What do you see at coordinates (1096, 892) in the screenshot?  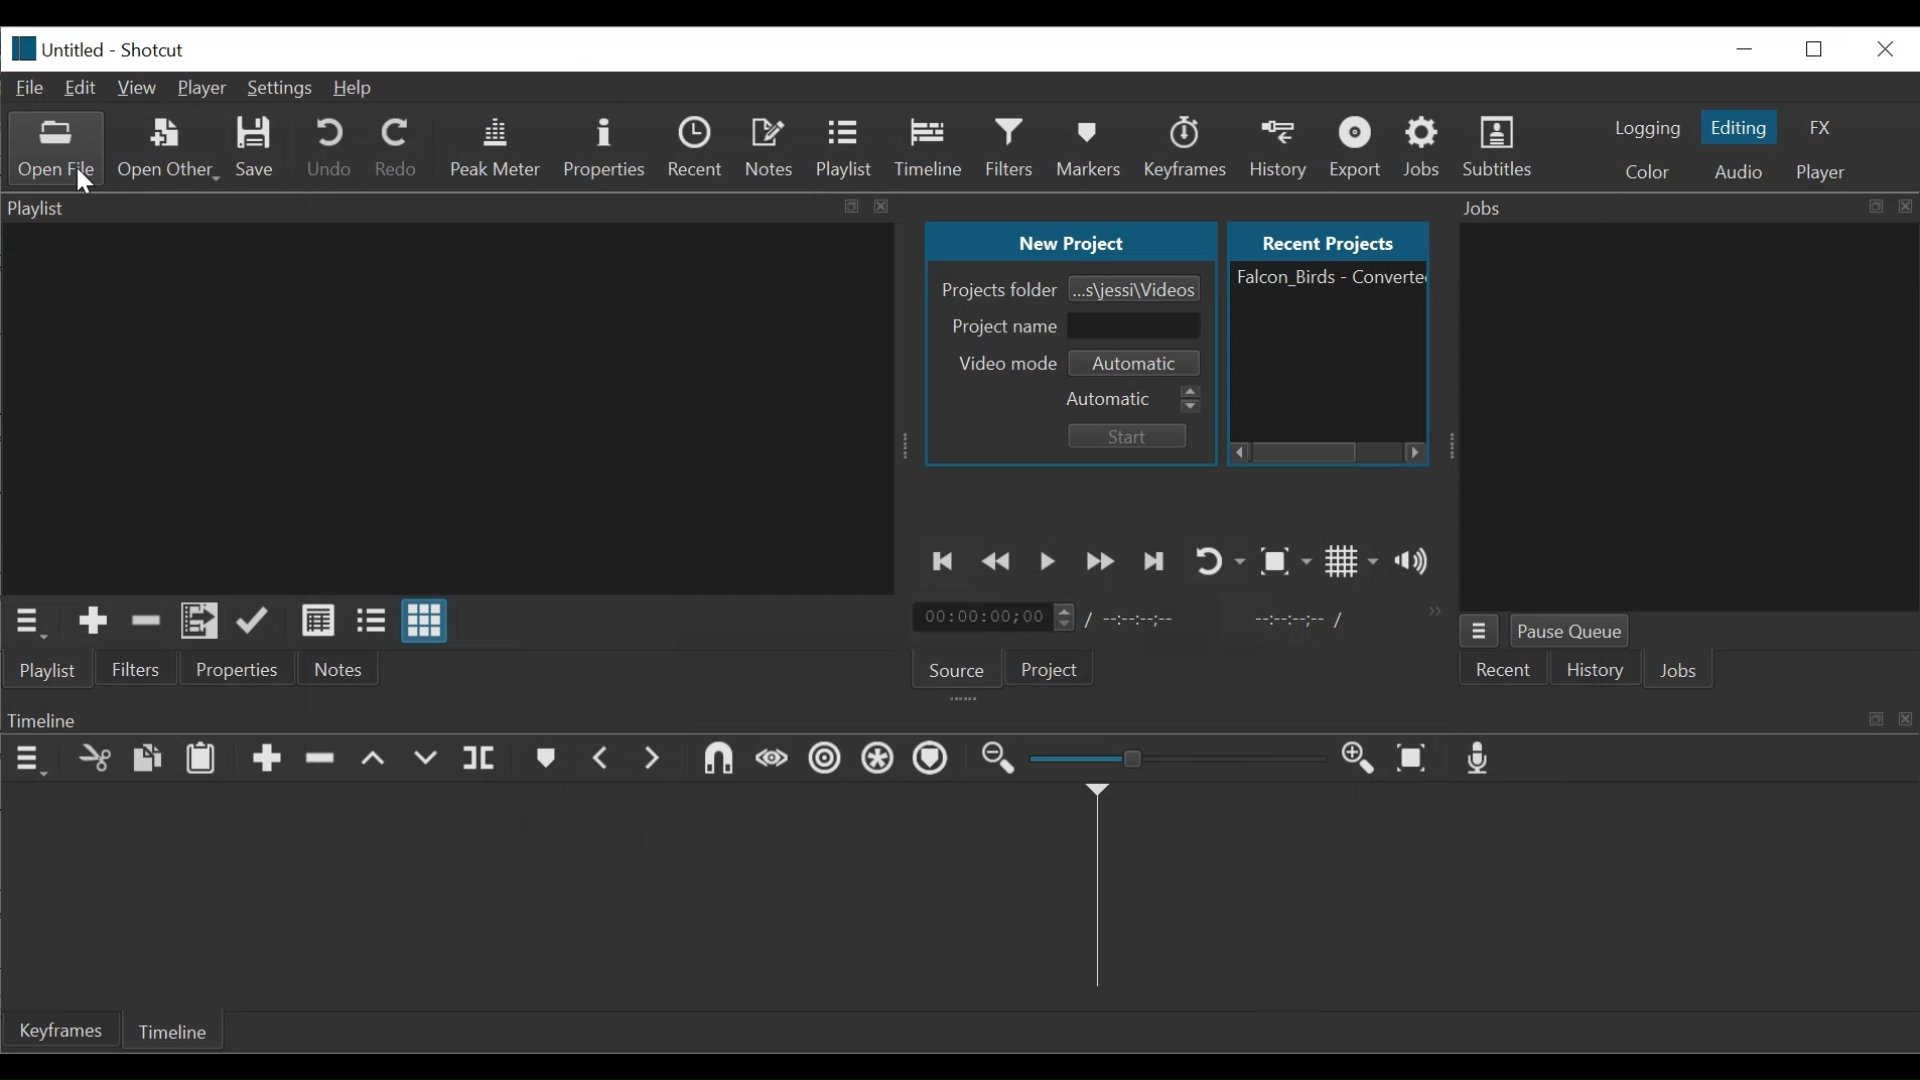 I see `Timeline cursor` at bounding box center [1096, 892].